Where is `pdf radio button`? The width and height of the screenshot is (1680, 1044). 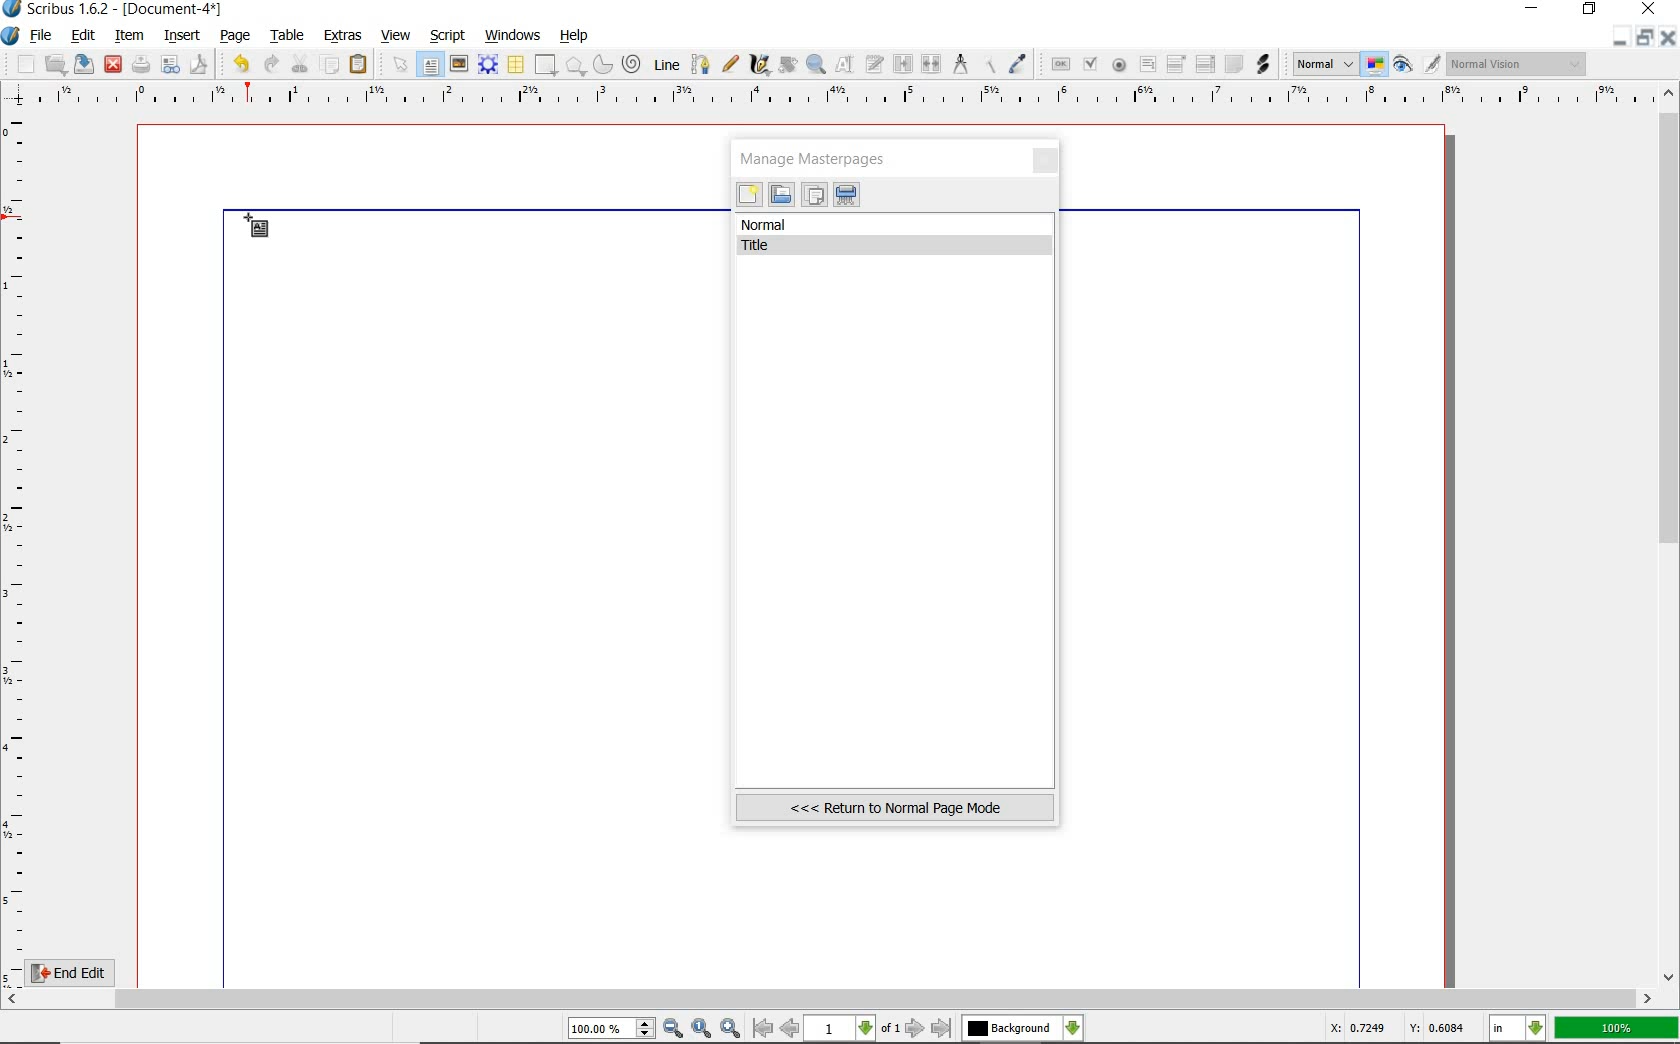 pdf radio button is located at coordinates (1118, 65).